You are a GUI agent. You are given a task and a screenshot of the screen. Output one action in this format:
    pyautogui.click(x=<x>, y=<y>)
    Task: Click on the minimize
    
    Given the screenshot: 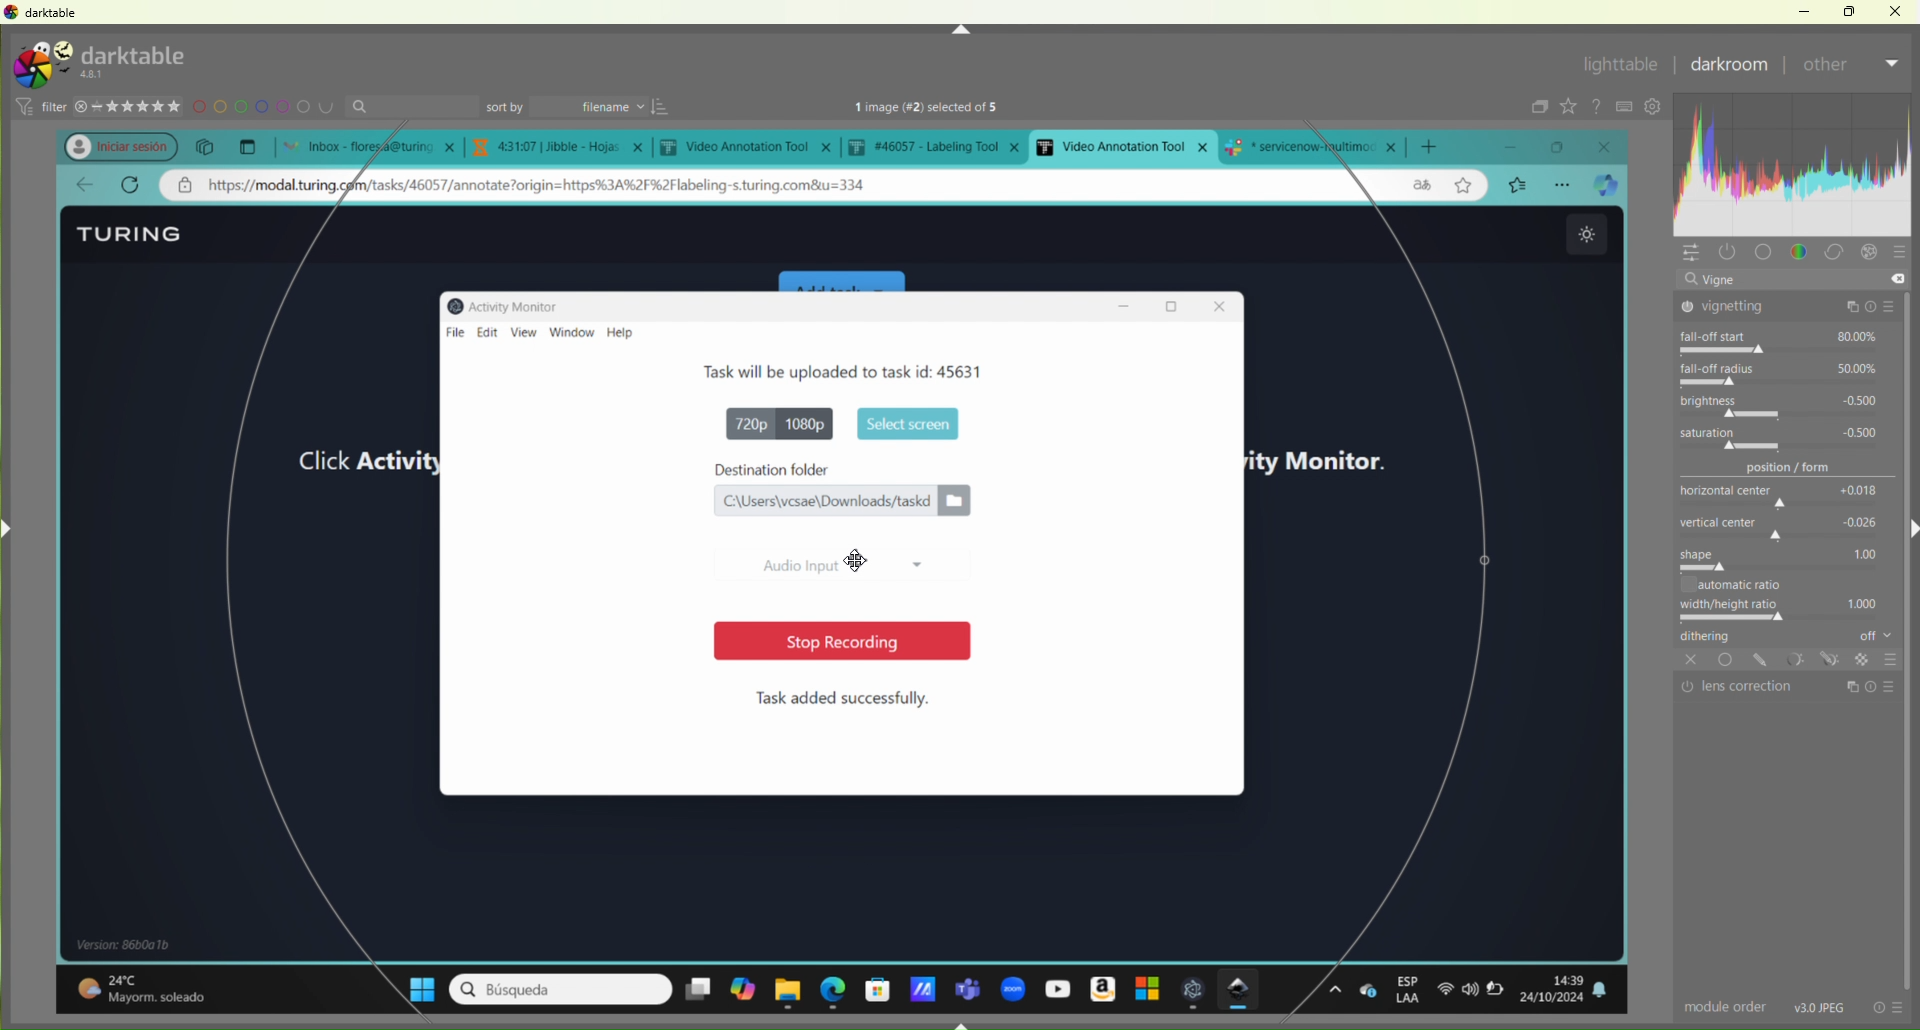 What is the action you would take?
    pyautogui.click(x=1523, y=146)
    